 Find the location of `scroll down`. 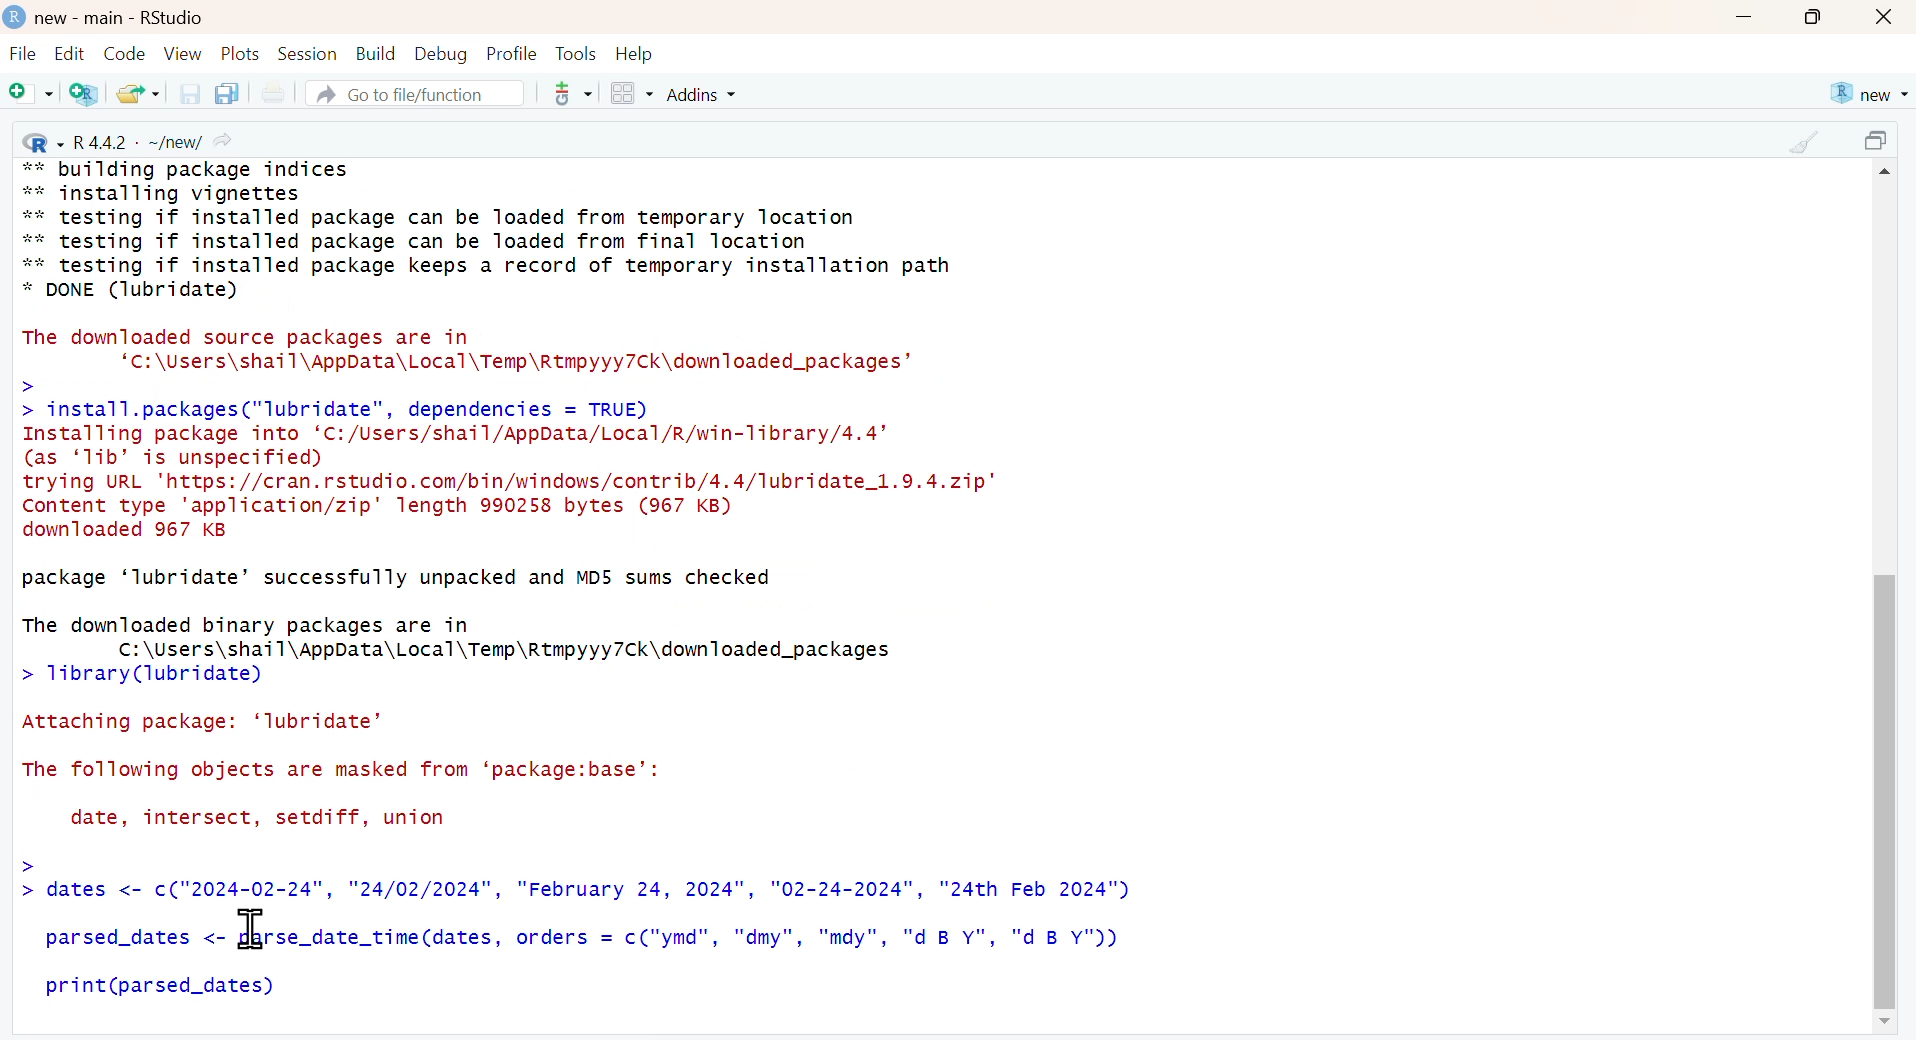

scroll down is located at coordinates (1882, 1023).